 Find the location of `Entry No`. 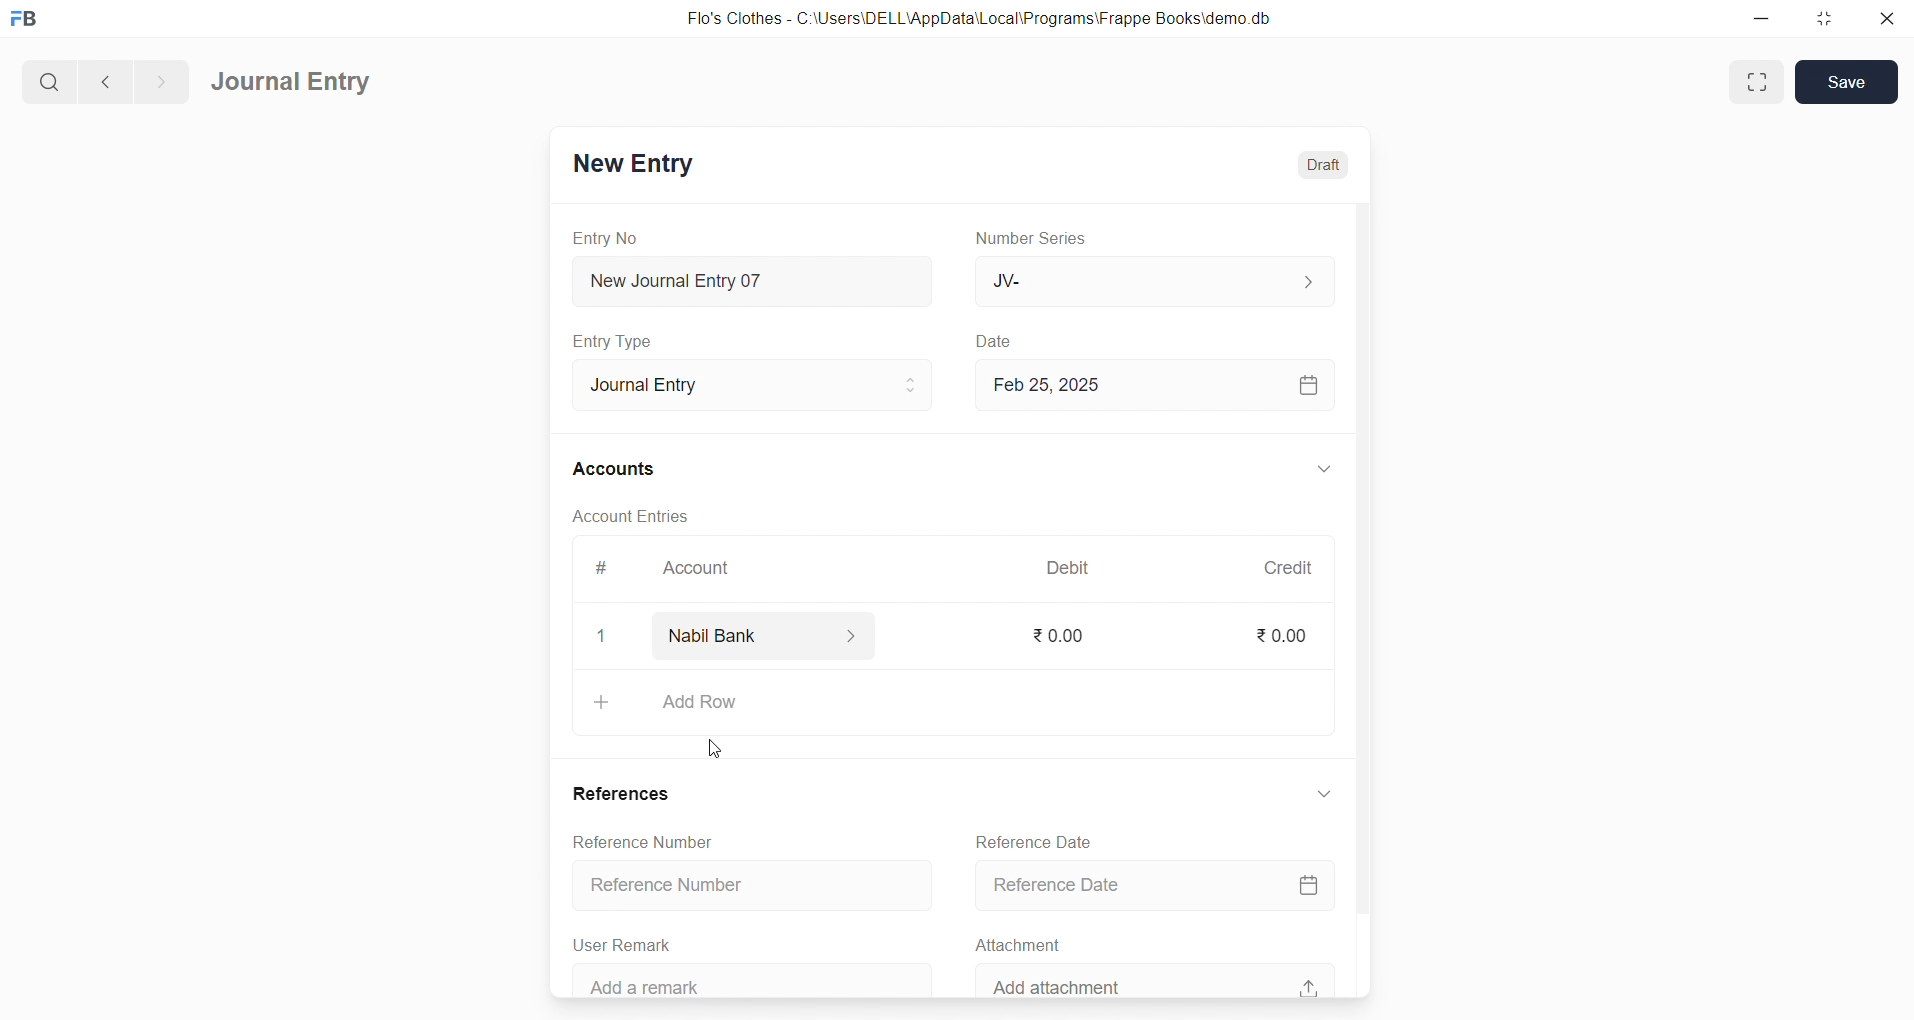

Entry No is located at coordinates (606, 237).